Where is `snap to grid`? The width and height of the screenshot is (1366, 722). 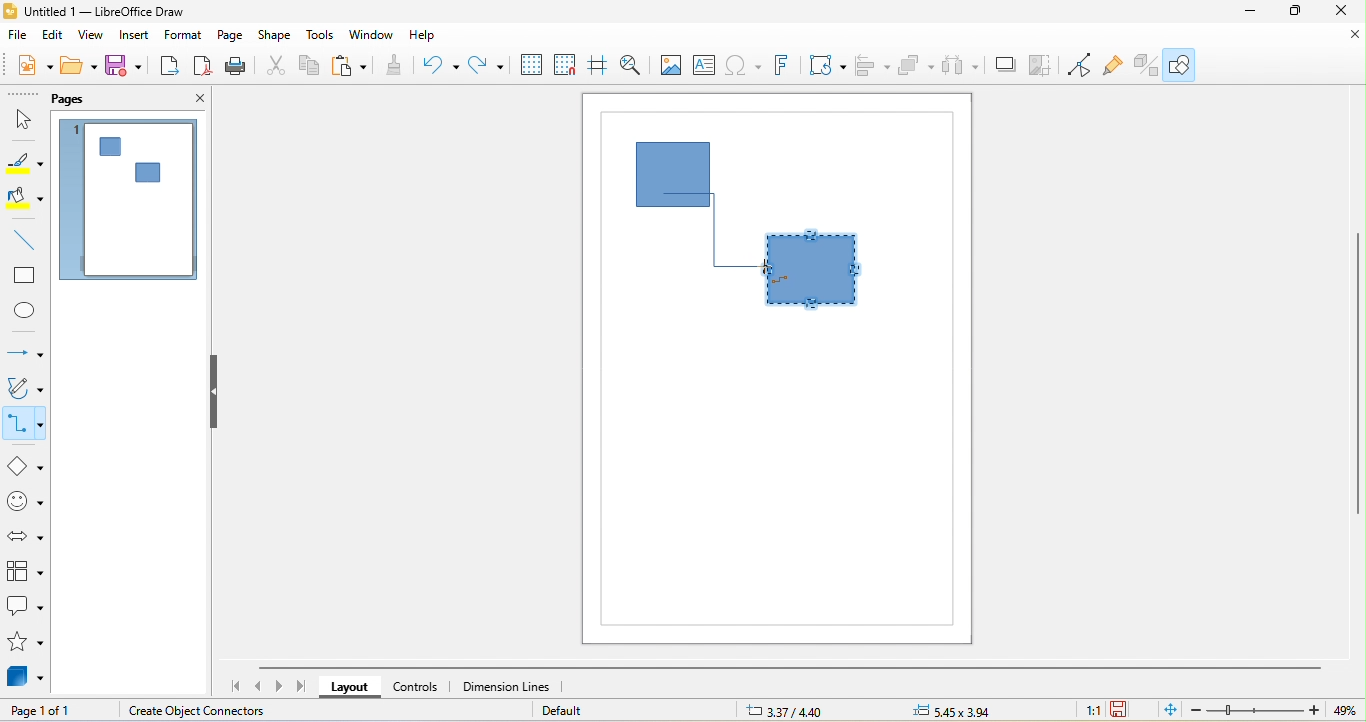 snap to grid is located at coordinates (570, 65).